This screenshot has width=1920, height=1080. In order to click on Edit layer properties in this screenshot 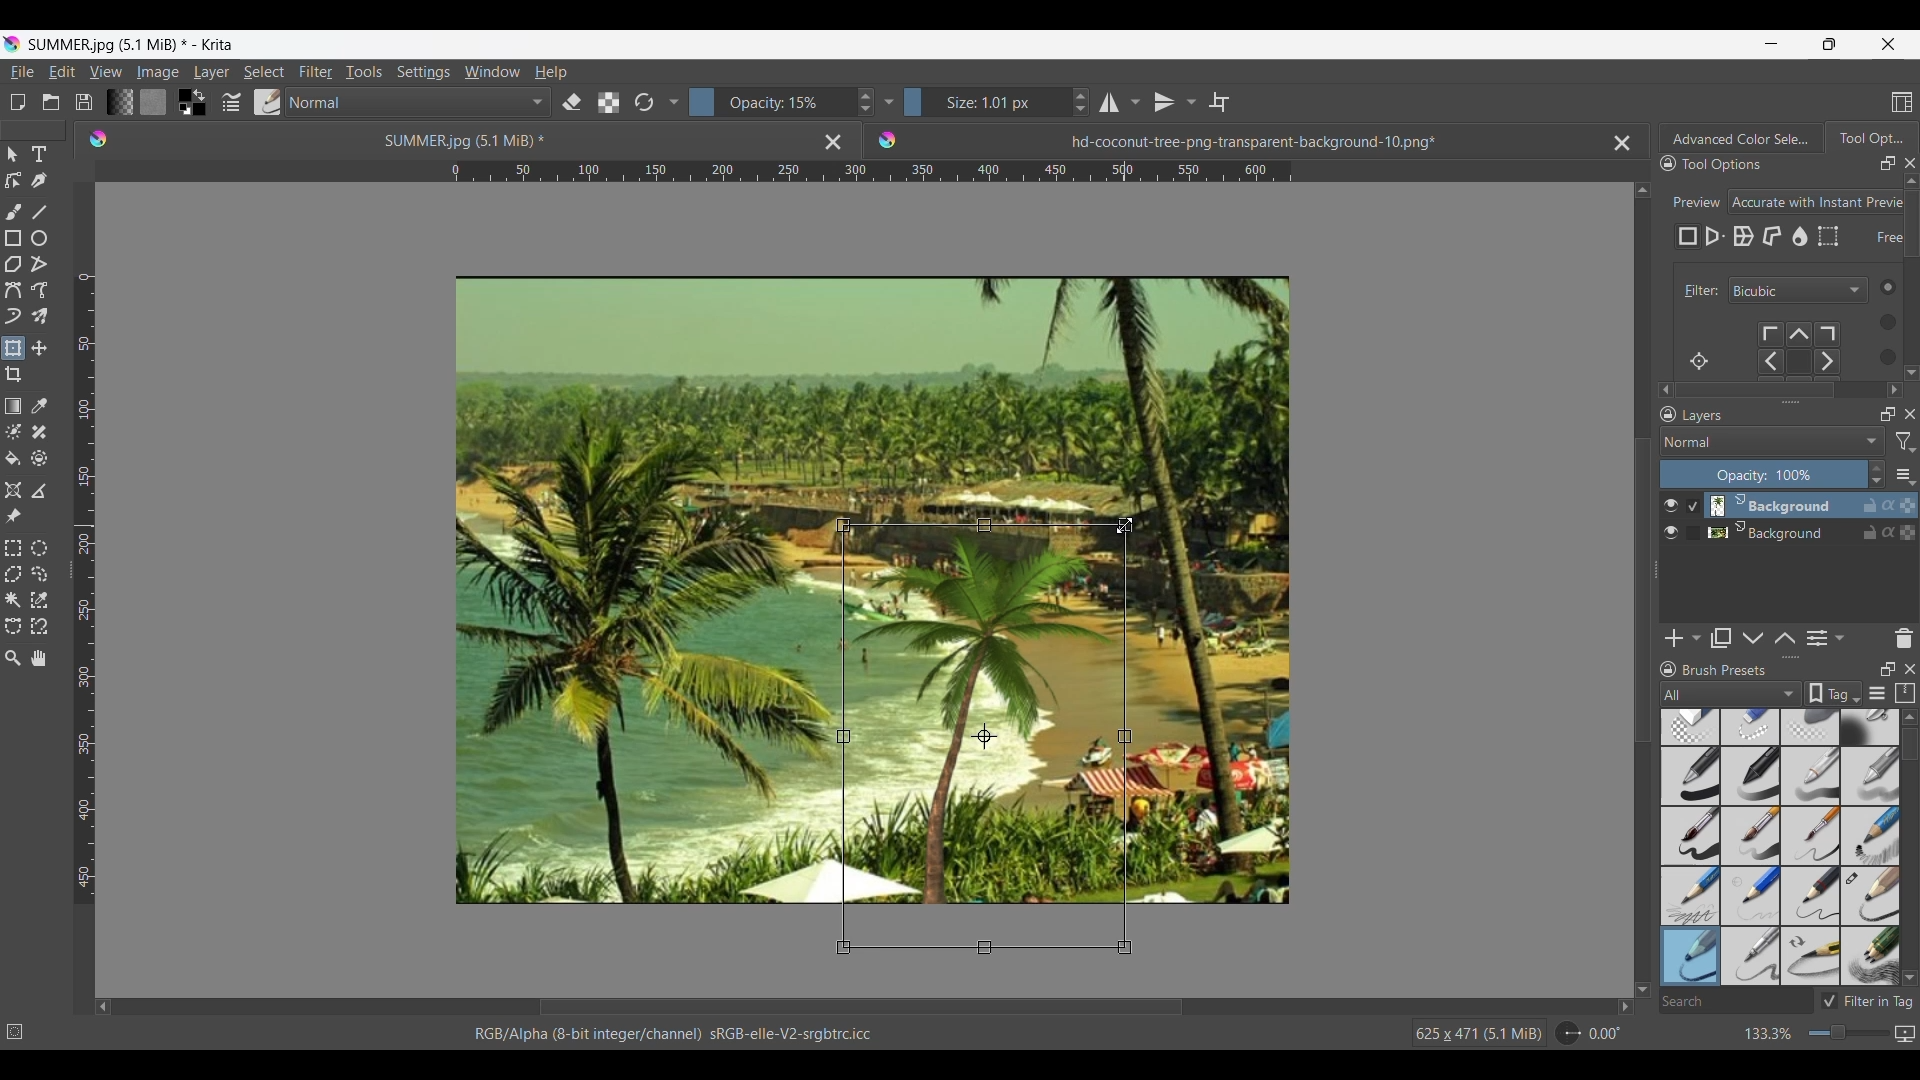, I will do `click(1817, 639)`.